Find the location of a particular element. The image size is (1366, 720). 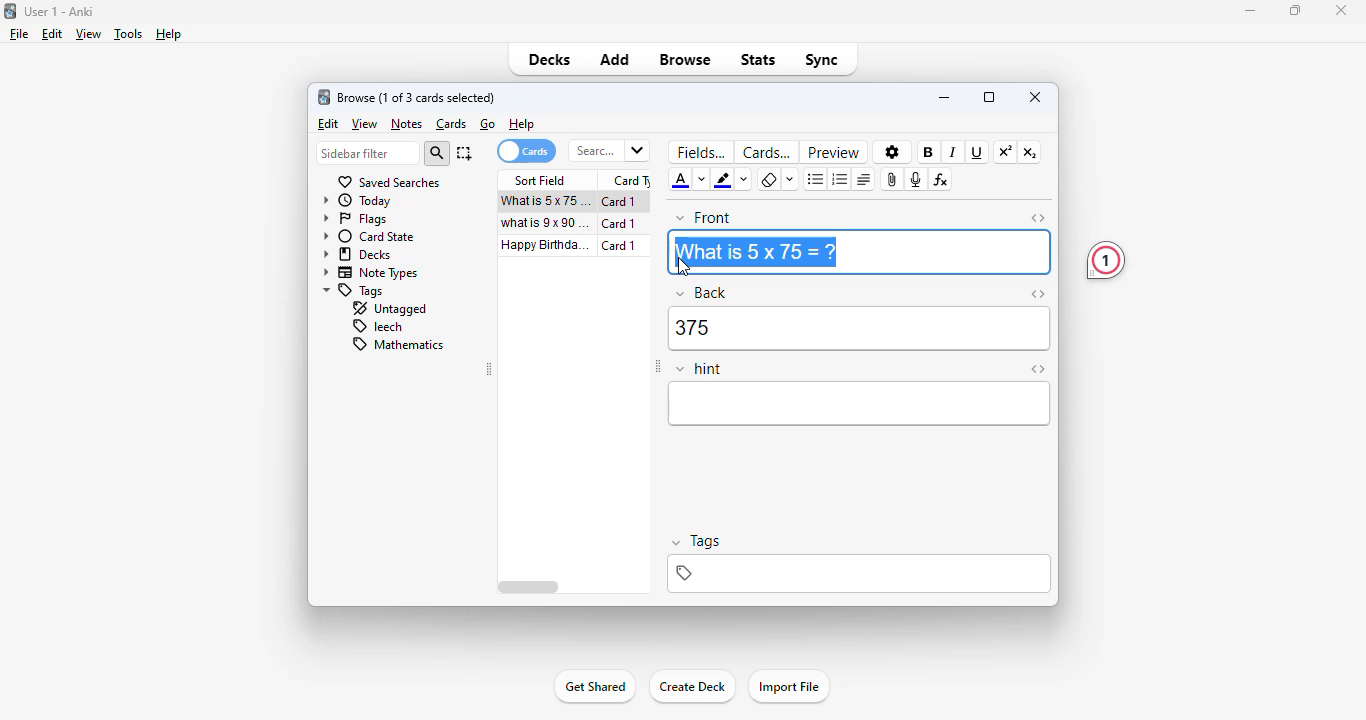

flags is located at coordinates (354, 219).